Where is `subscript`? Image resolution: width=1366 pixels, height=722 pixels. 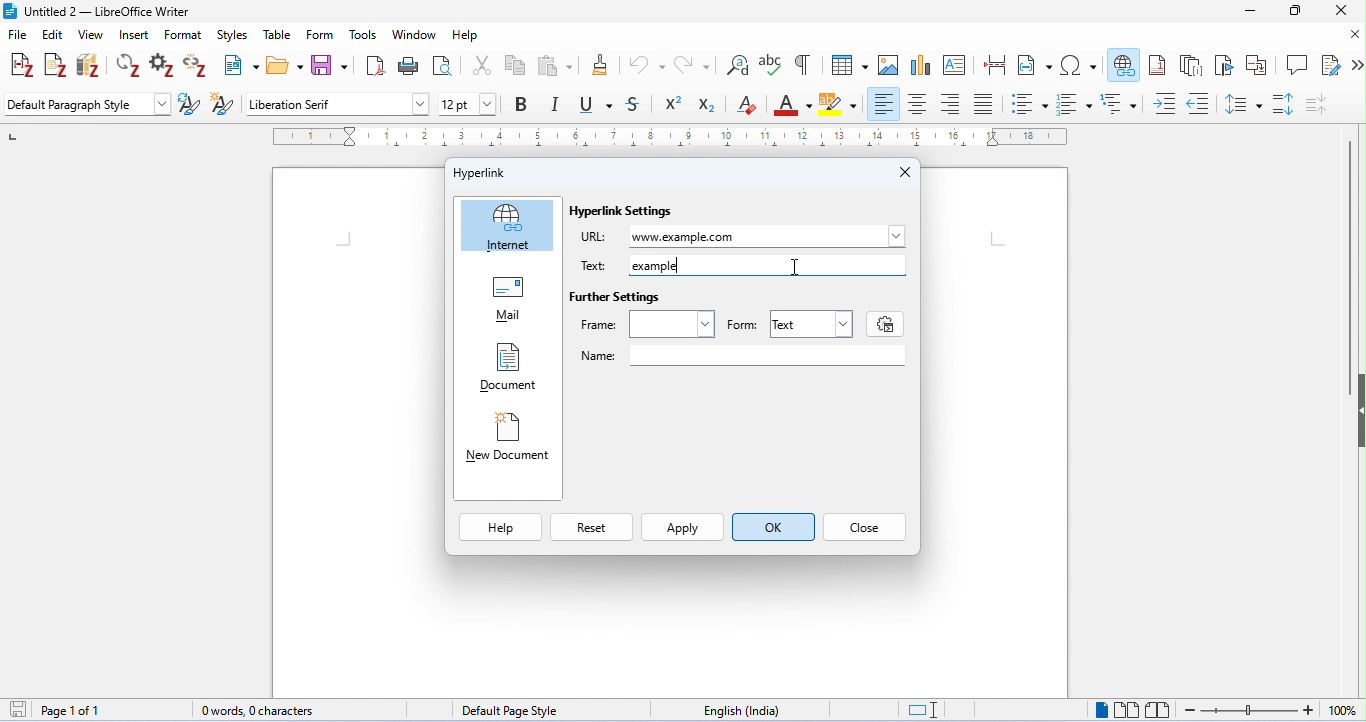 subscript is located at coordinates (709, 104).